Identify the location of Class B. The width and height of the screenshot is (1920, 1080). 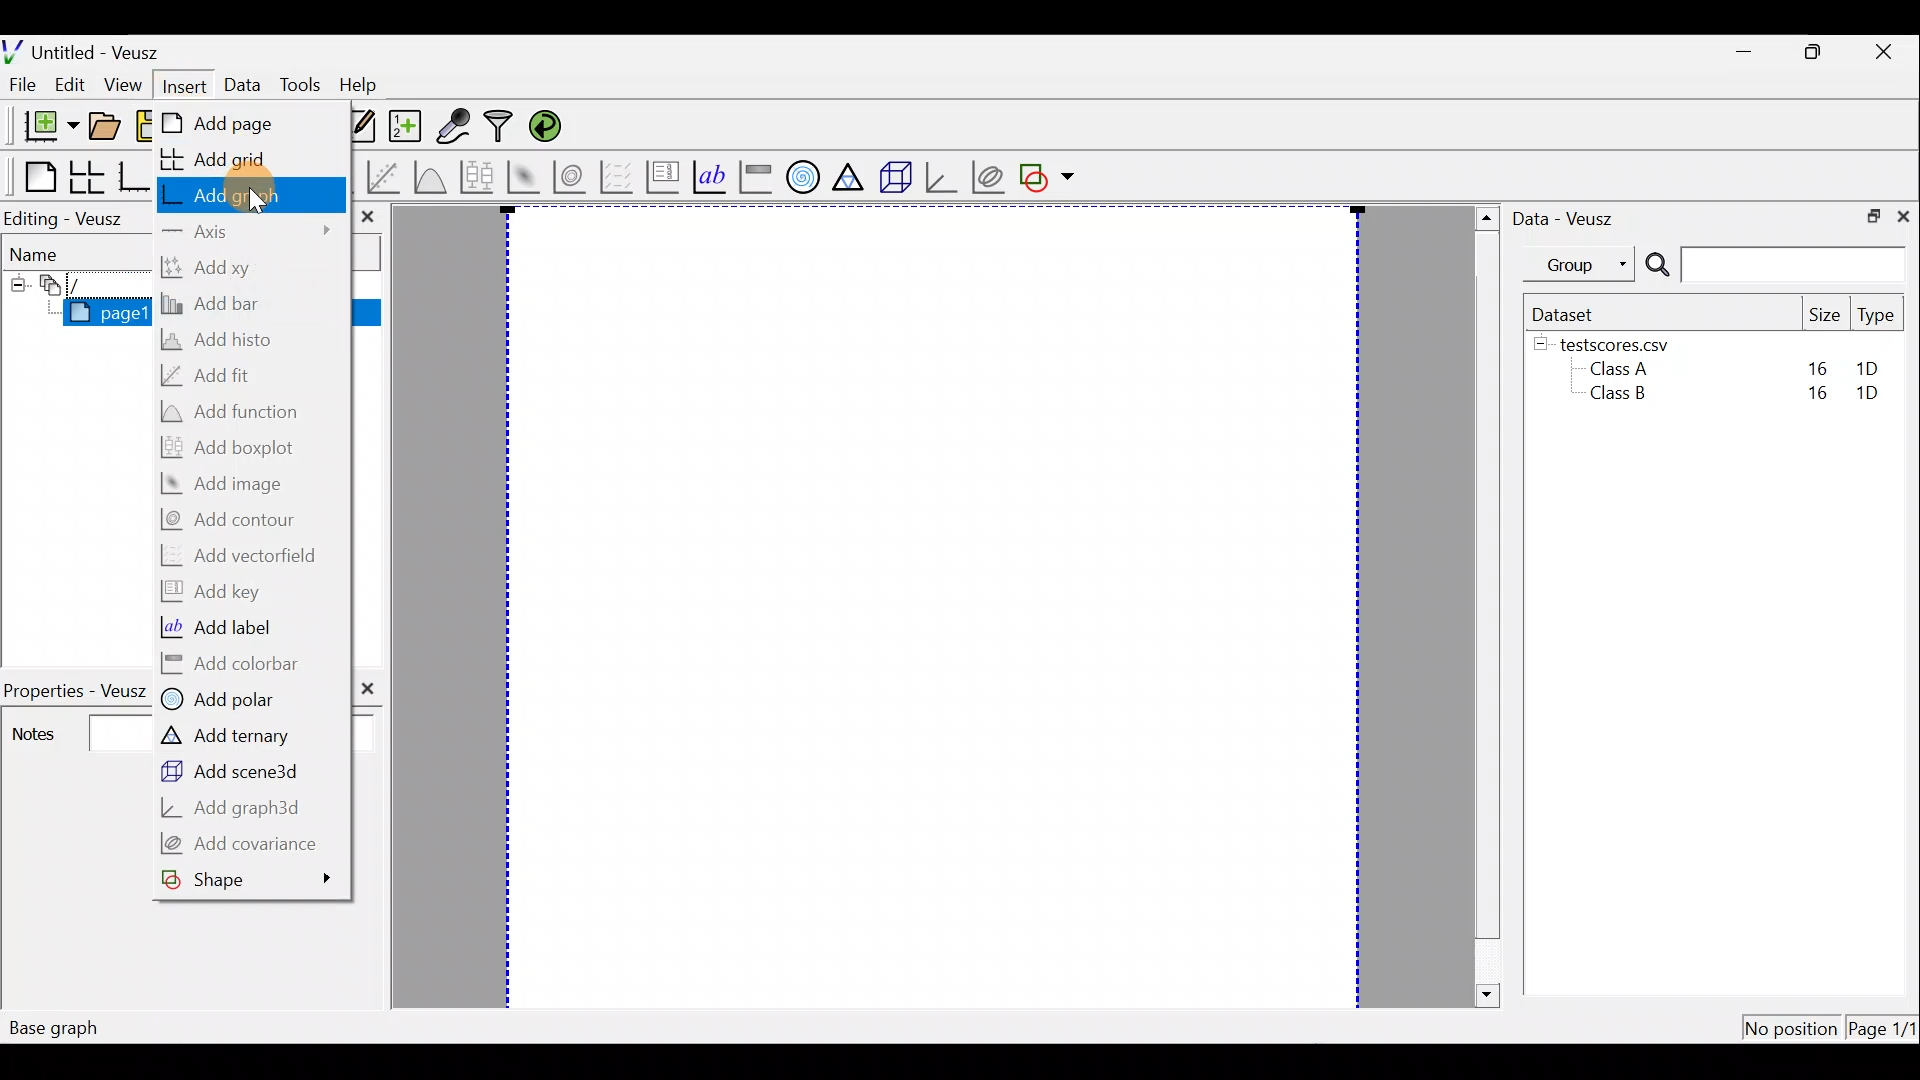
(1615, 397).